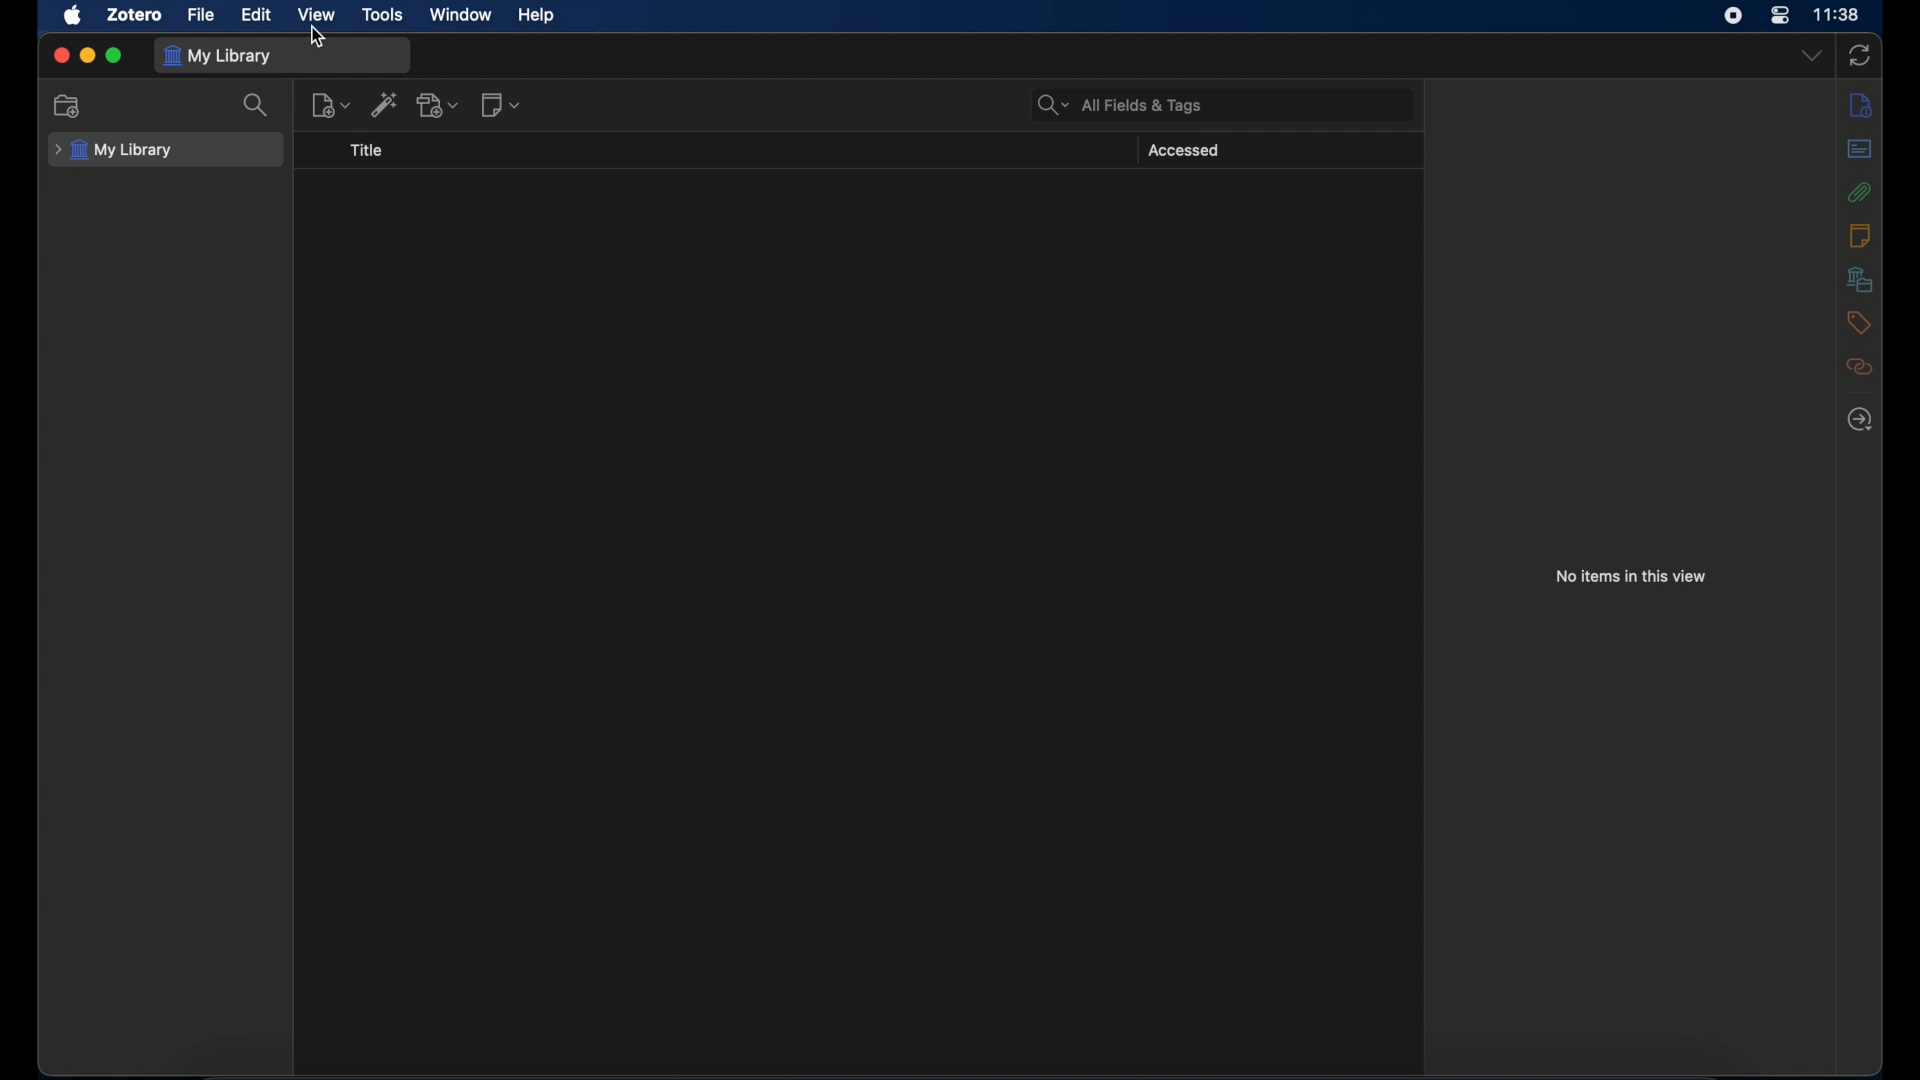 The image size is (1920, 1080). I want to click on dropdown, so click(1811, 56).